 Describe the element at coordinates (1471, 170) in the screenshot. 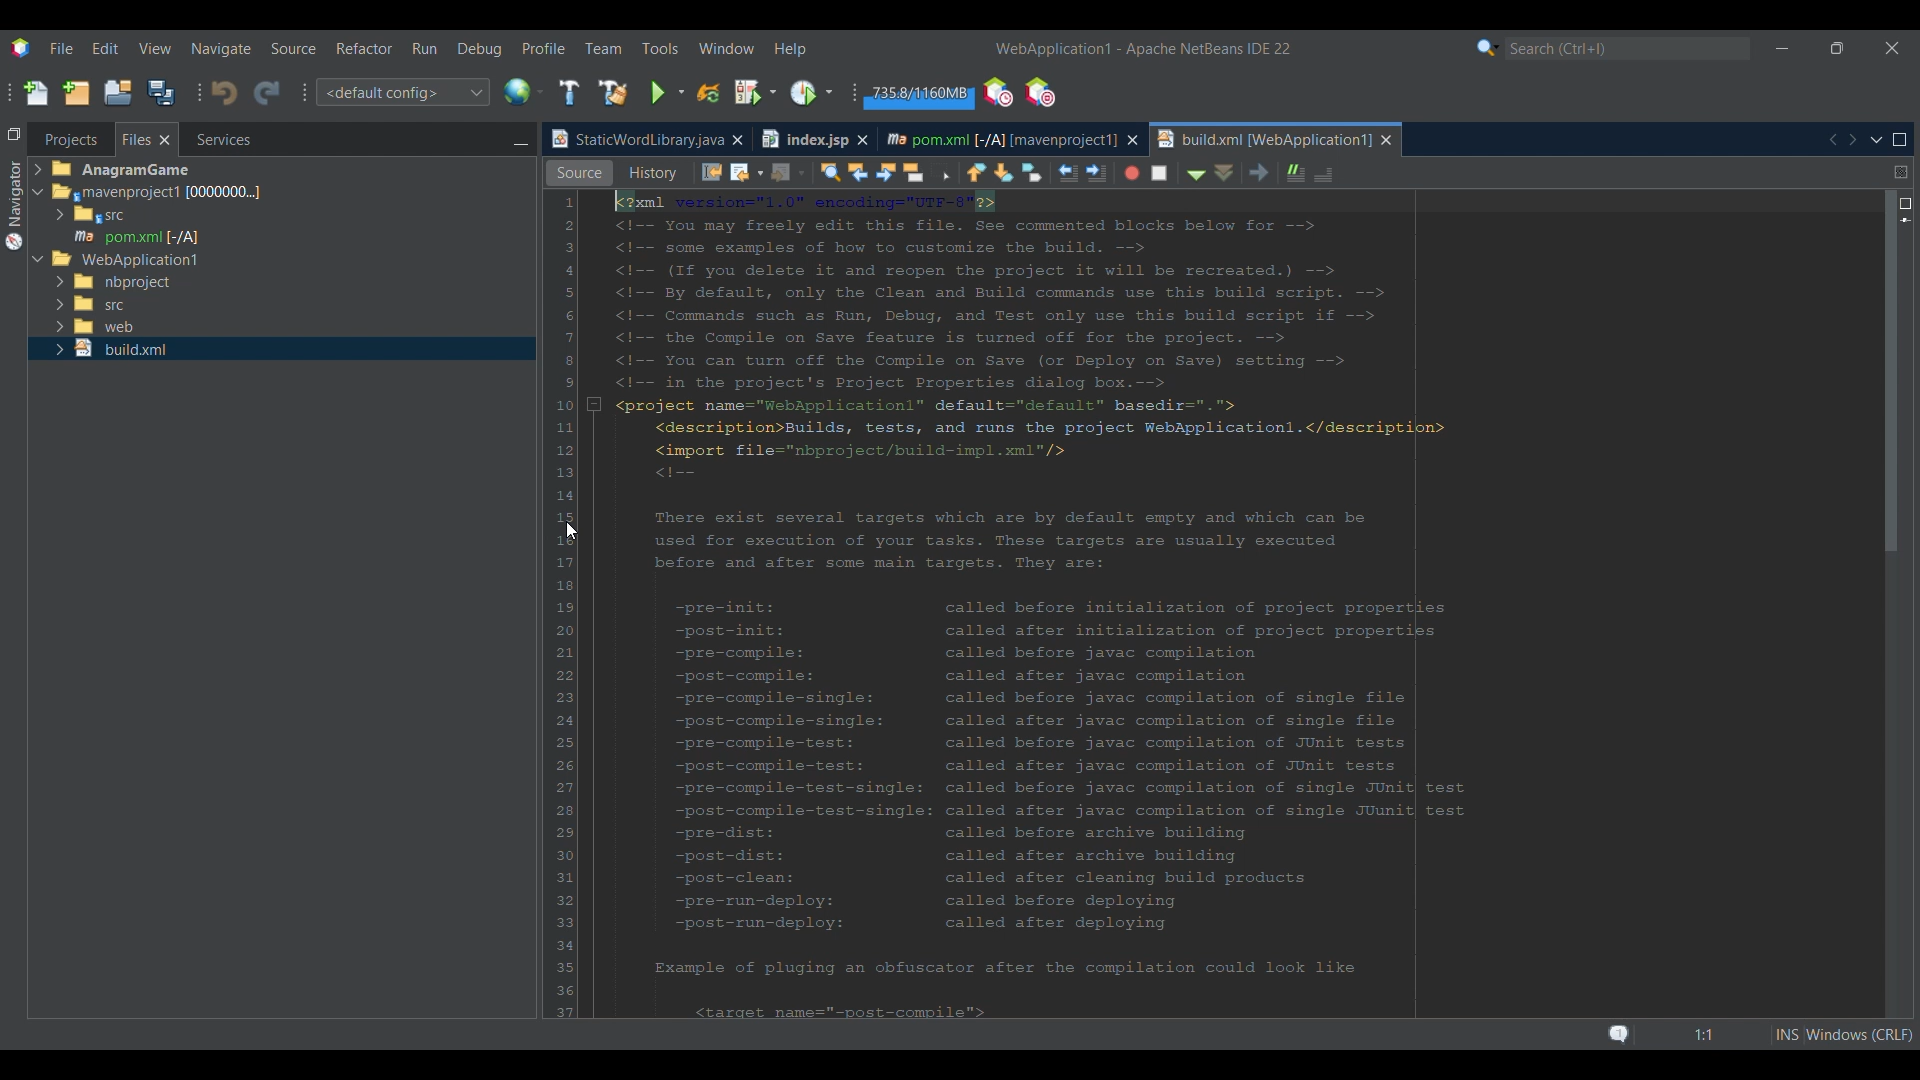

I see `Comment` at that location.